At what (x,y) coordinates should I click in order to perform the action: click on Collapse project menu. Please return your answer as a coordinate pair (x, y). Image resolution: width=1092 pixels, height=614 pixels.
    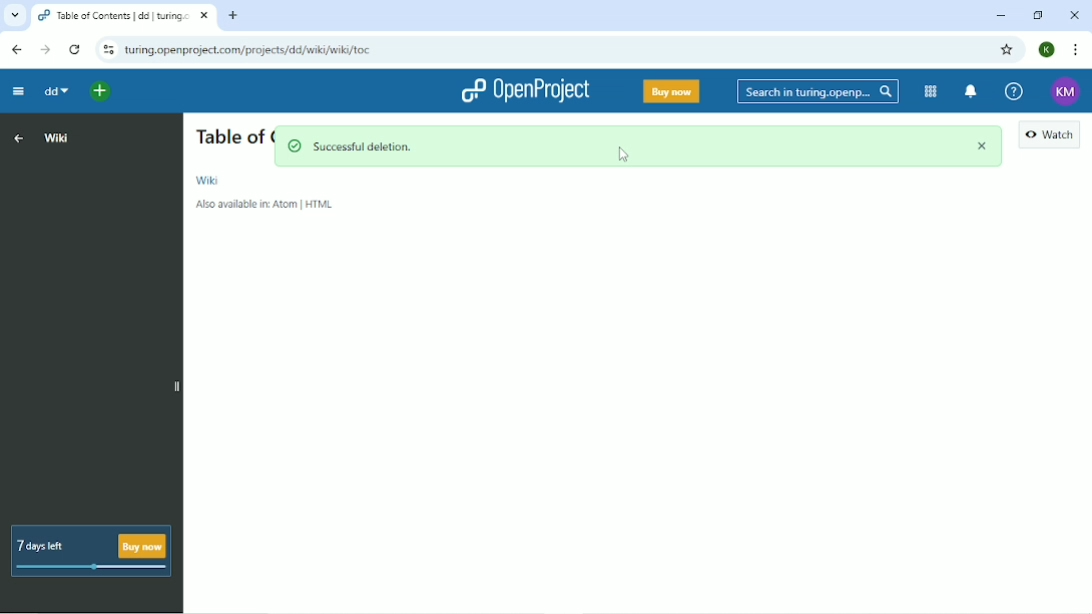
    Looking at the image, I should click on (17, 92).